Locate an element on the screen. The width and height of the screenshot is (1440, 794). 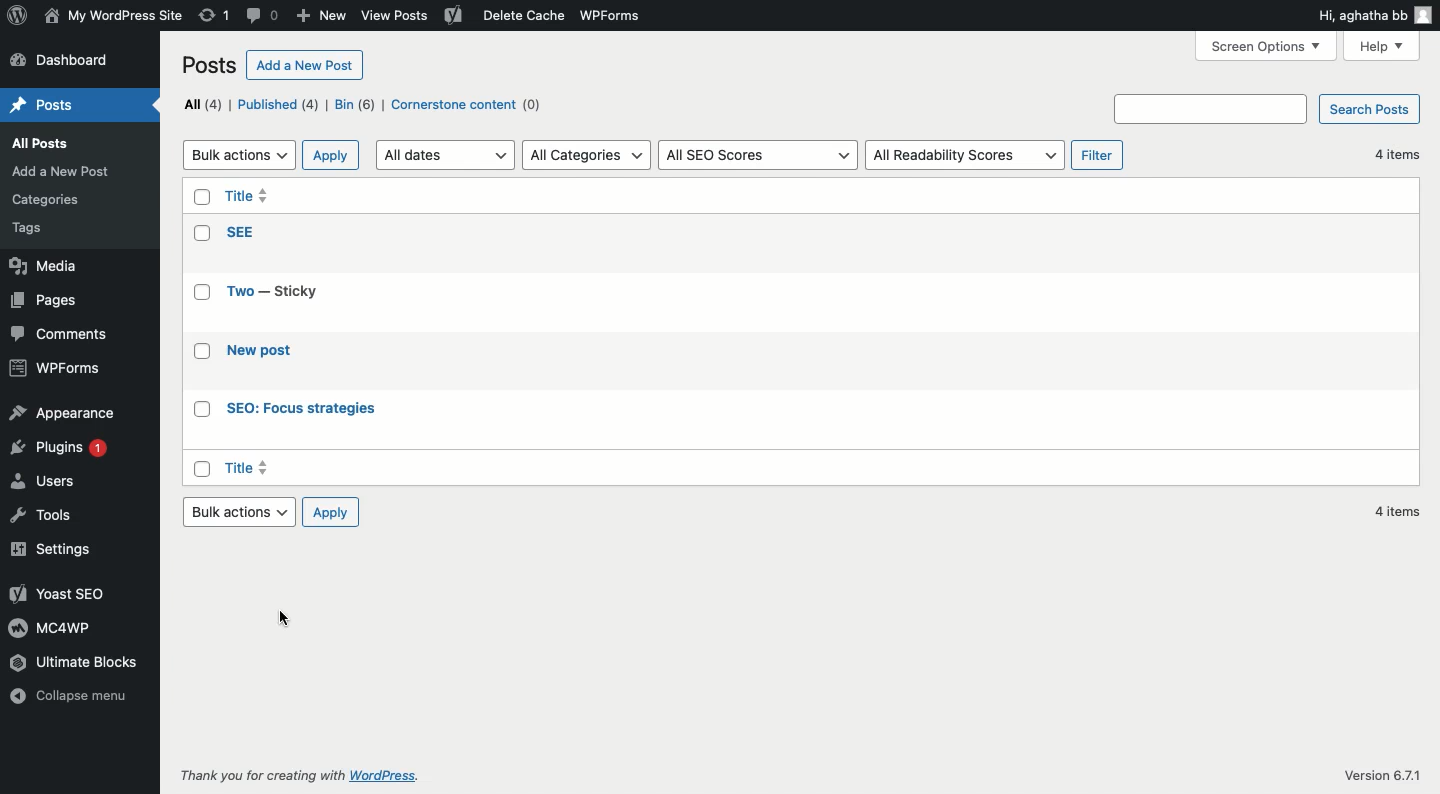
Name is located at coordinates (113, 14).